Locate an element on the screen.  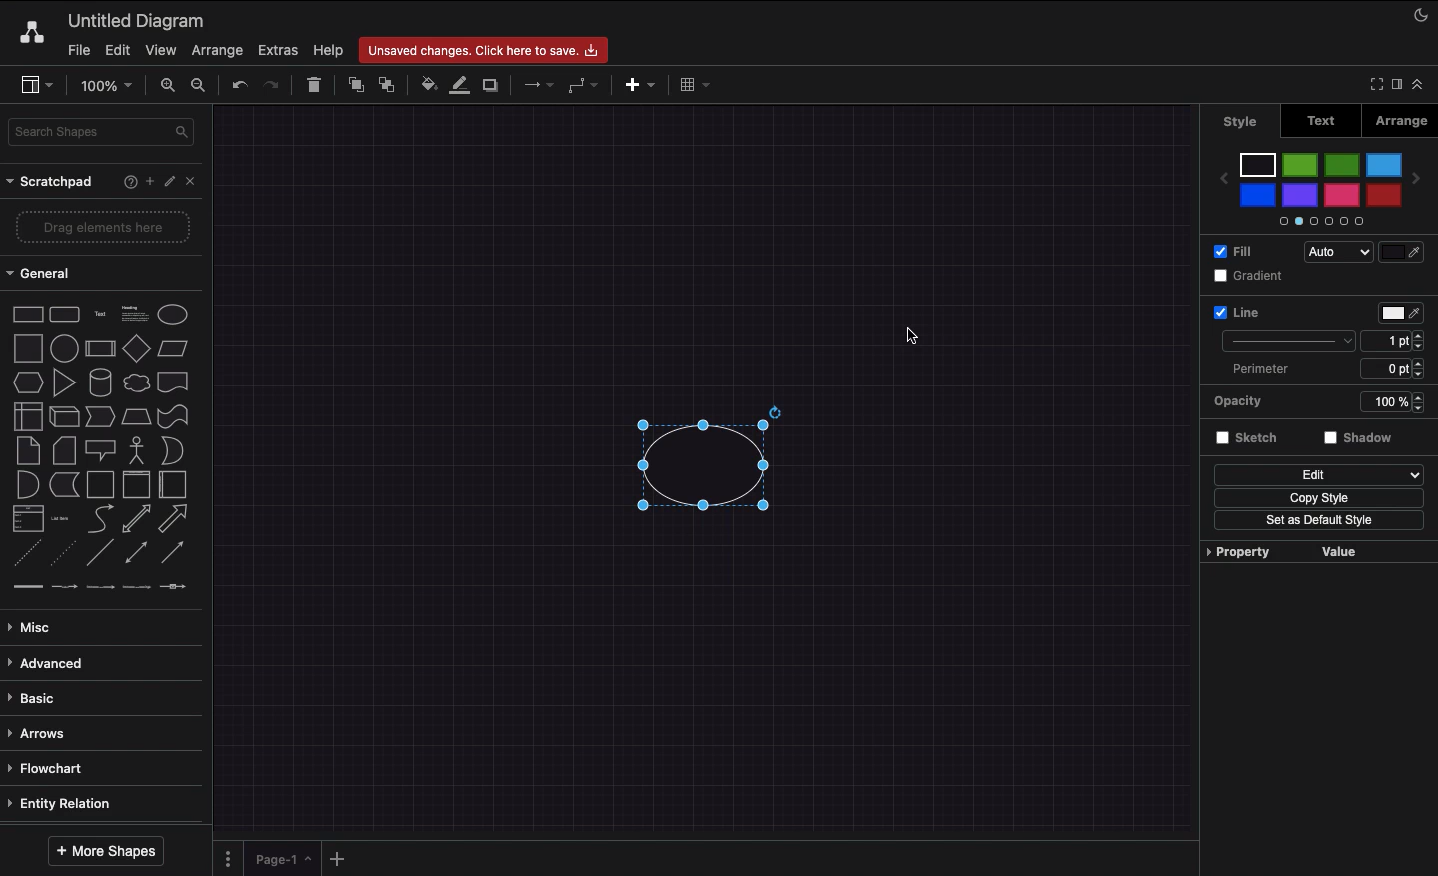
Diamond is located at coordinates (136, 349).